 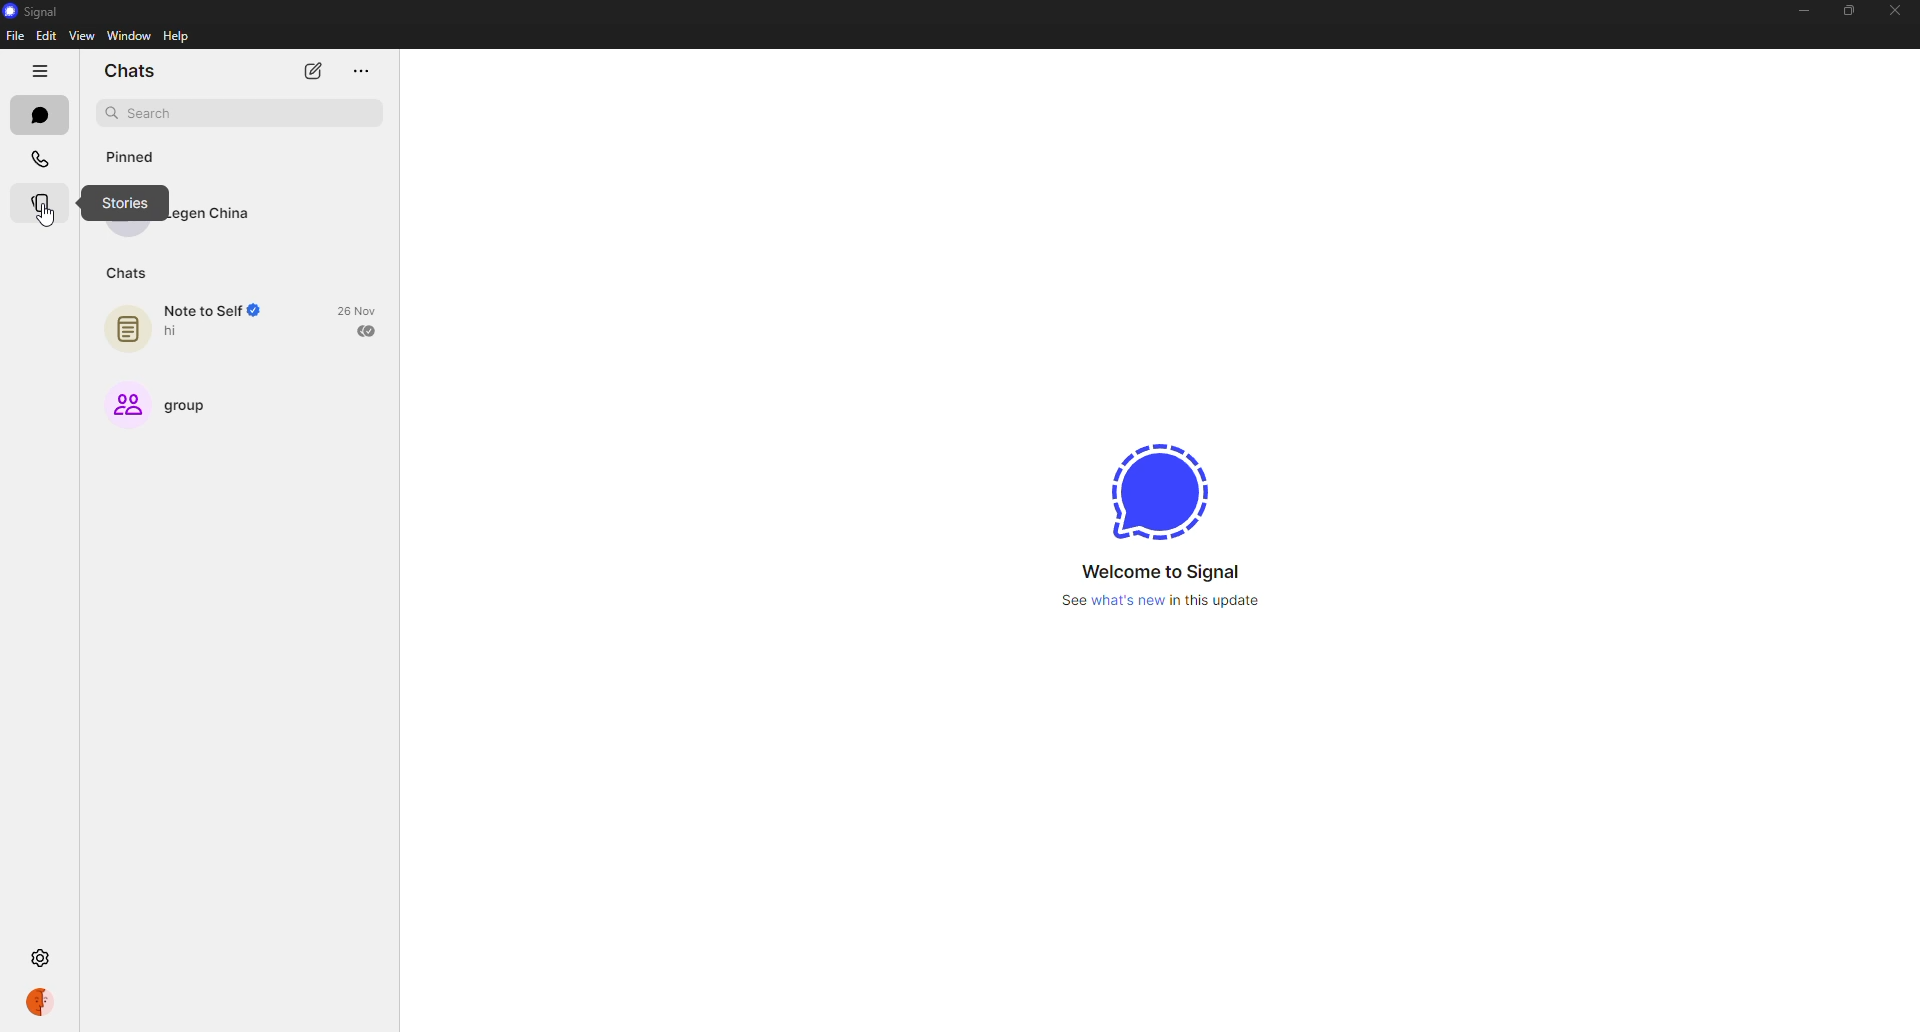 I want to click on group, so click(x=165, y=404).